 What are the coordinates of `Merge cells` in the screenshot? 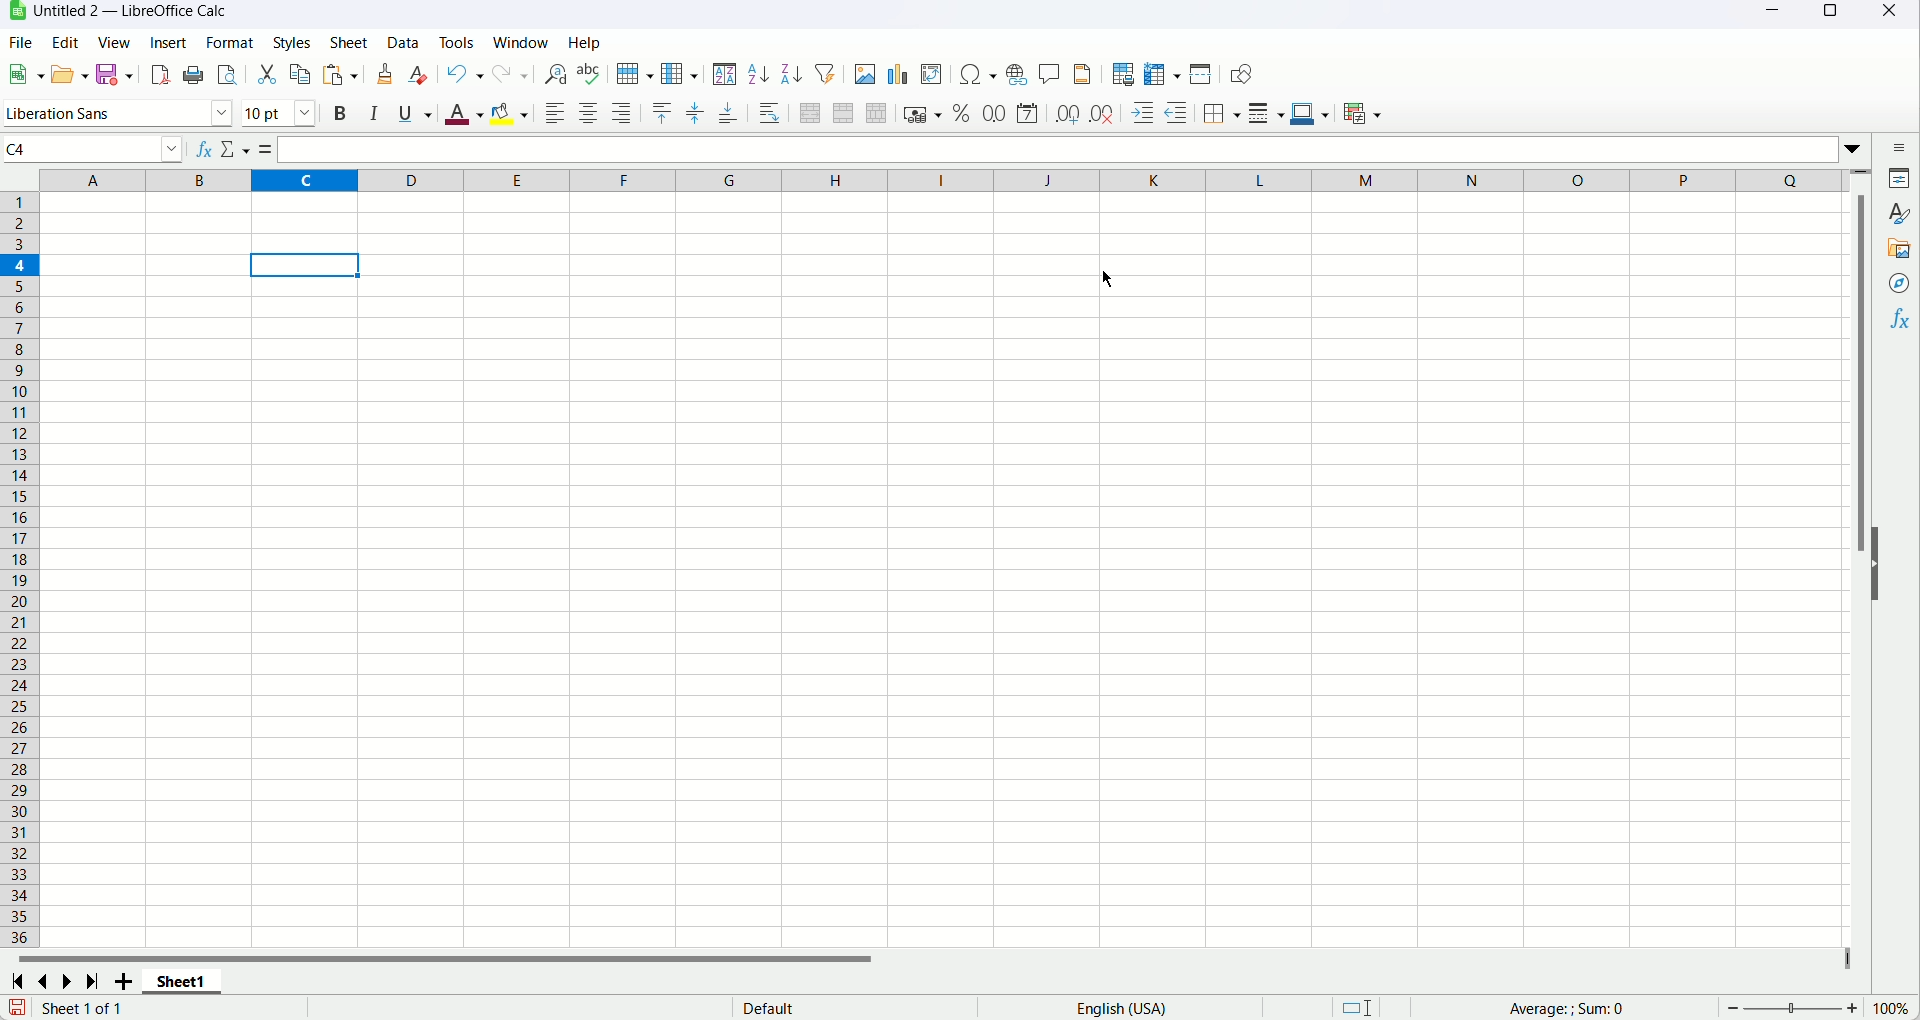 It's located at (843, 113).